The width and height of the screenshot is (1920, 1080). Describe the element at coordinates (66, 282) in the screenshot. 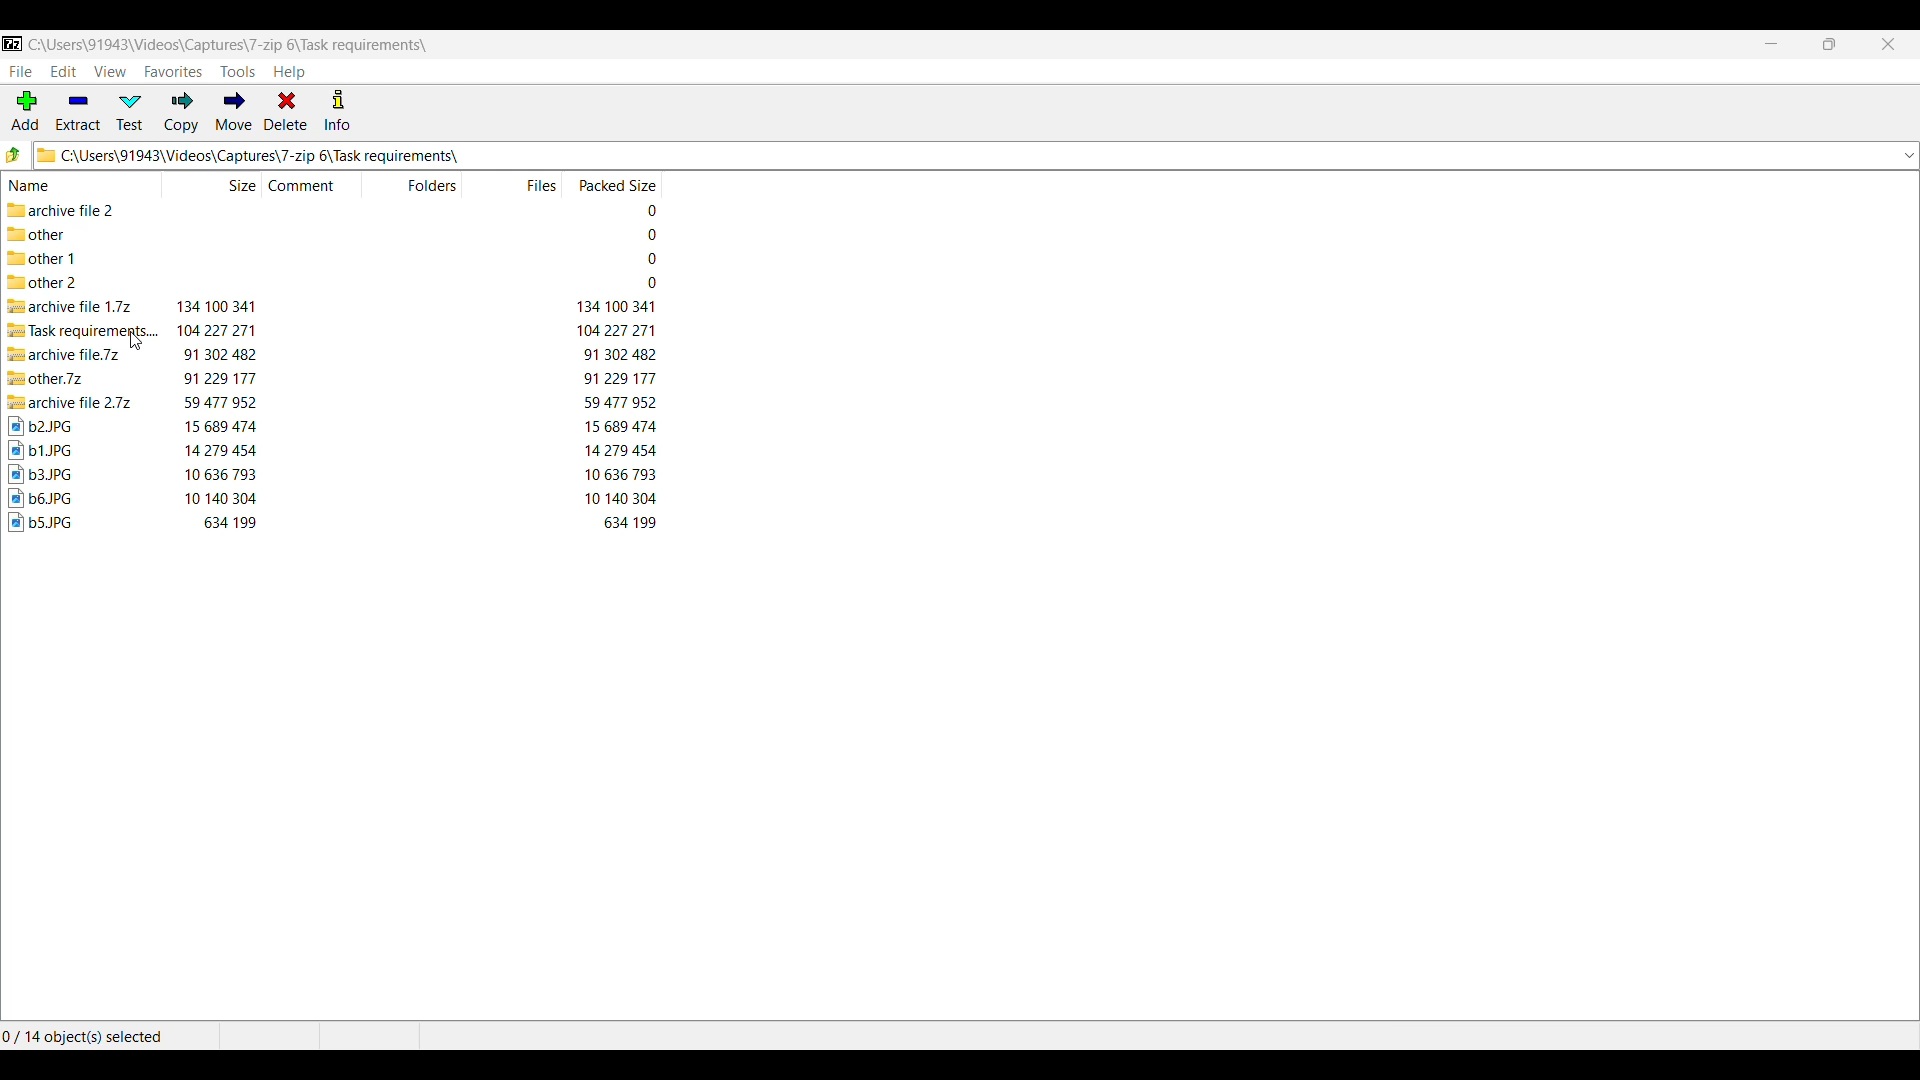

I see `folder` at that location.